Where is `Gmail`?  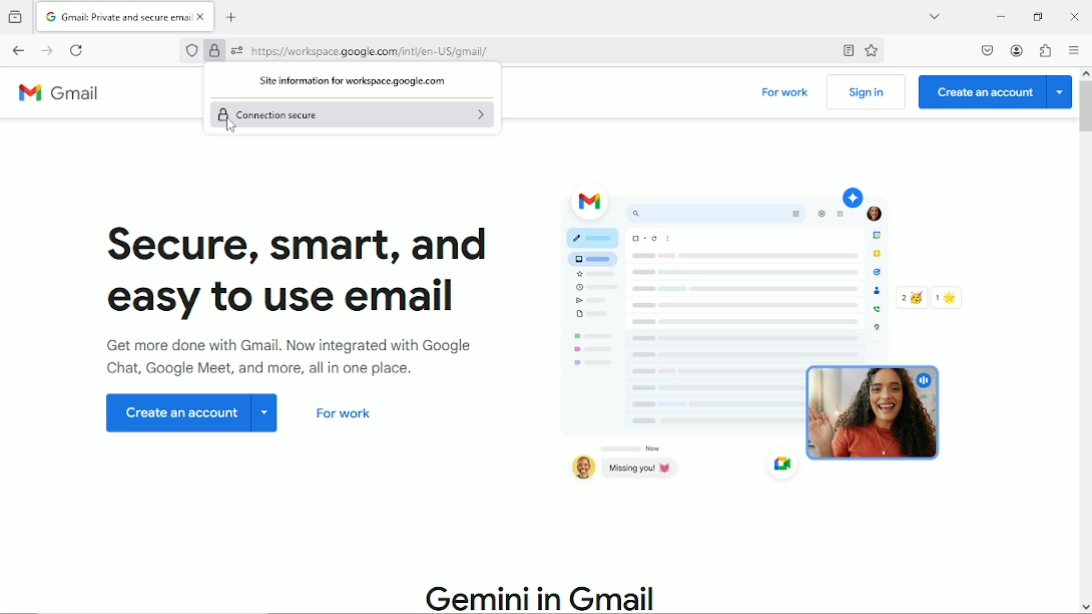 Gmail is located at coordinates (61, 92).